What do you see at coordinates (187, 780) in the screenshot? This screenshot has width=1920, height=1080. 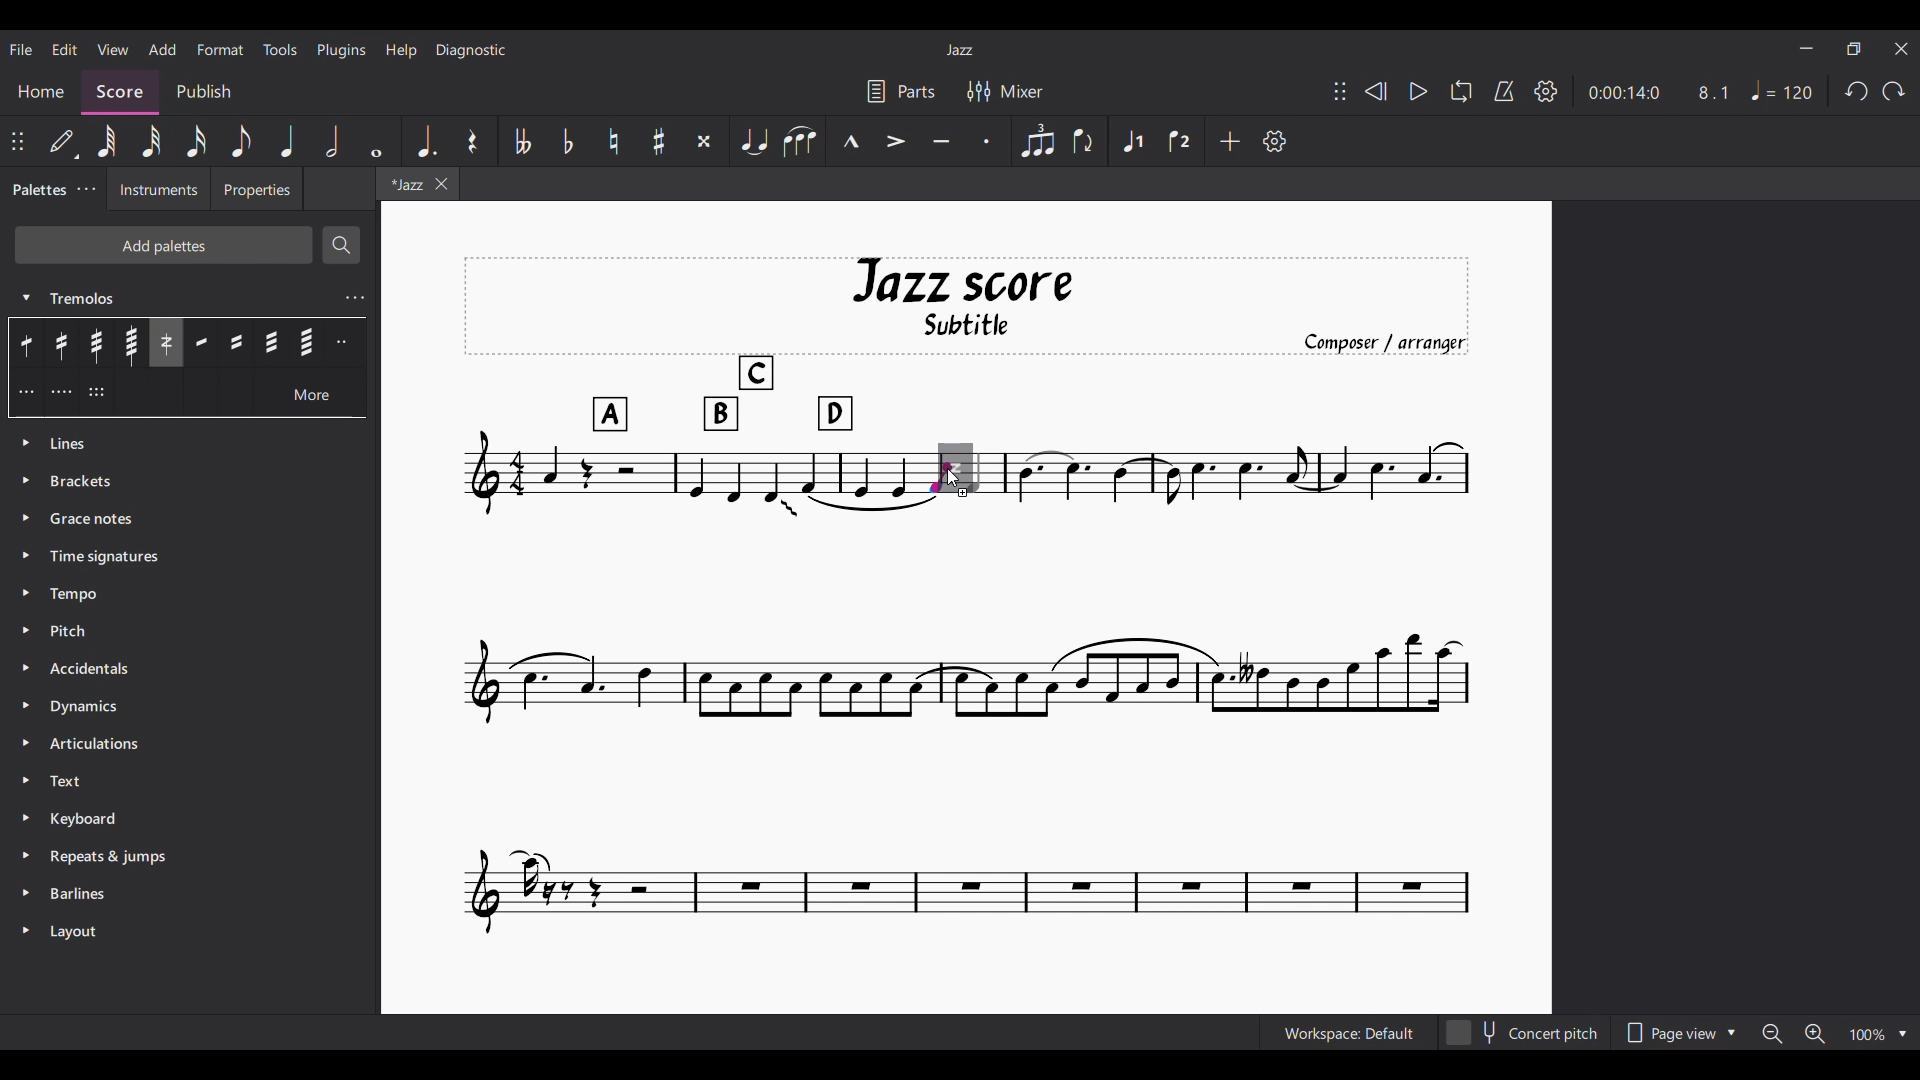 I see `Text` at bounding box center [187, 780].